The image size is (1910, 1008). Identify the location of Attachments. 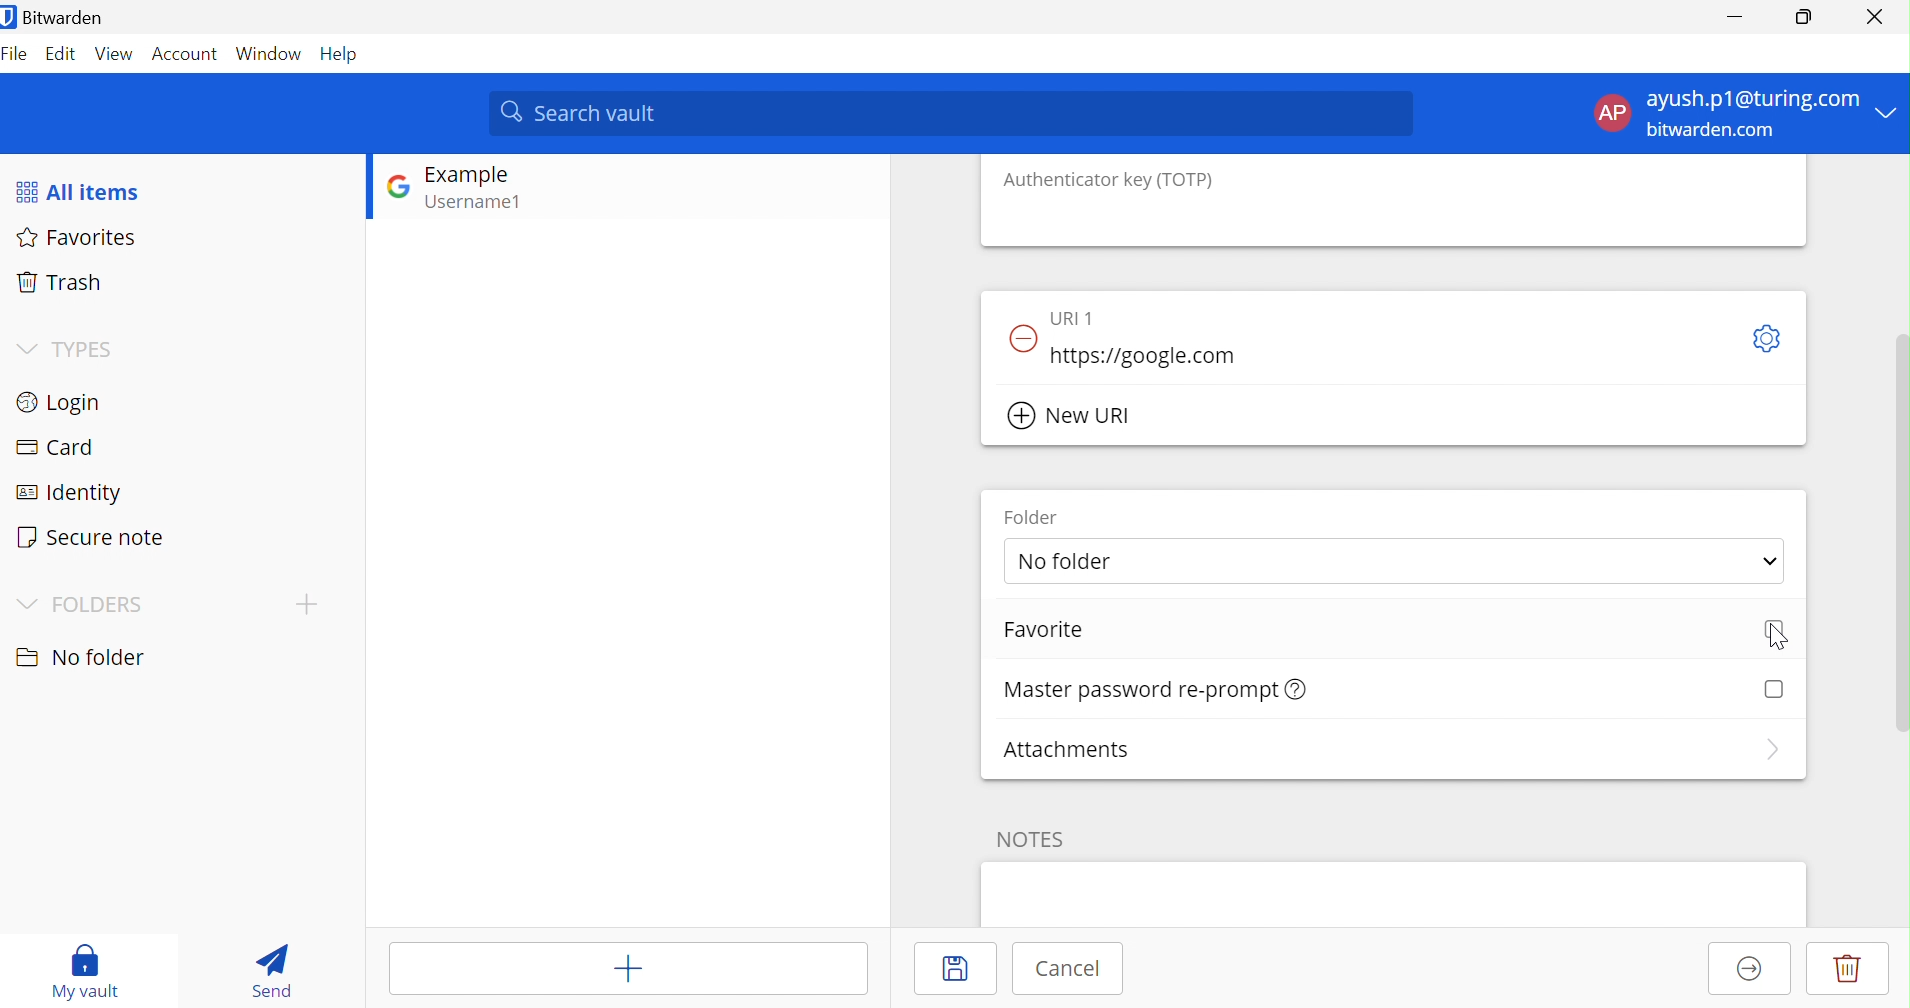
(1067, 749).